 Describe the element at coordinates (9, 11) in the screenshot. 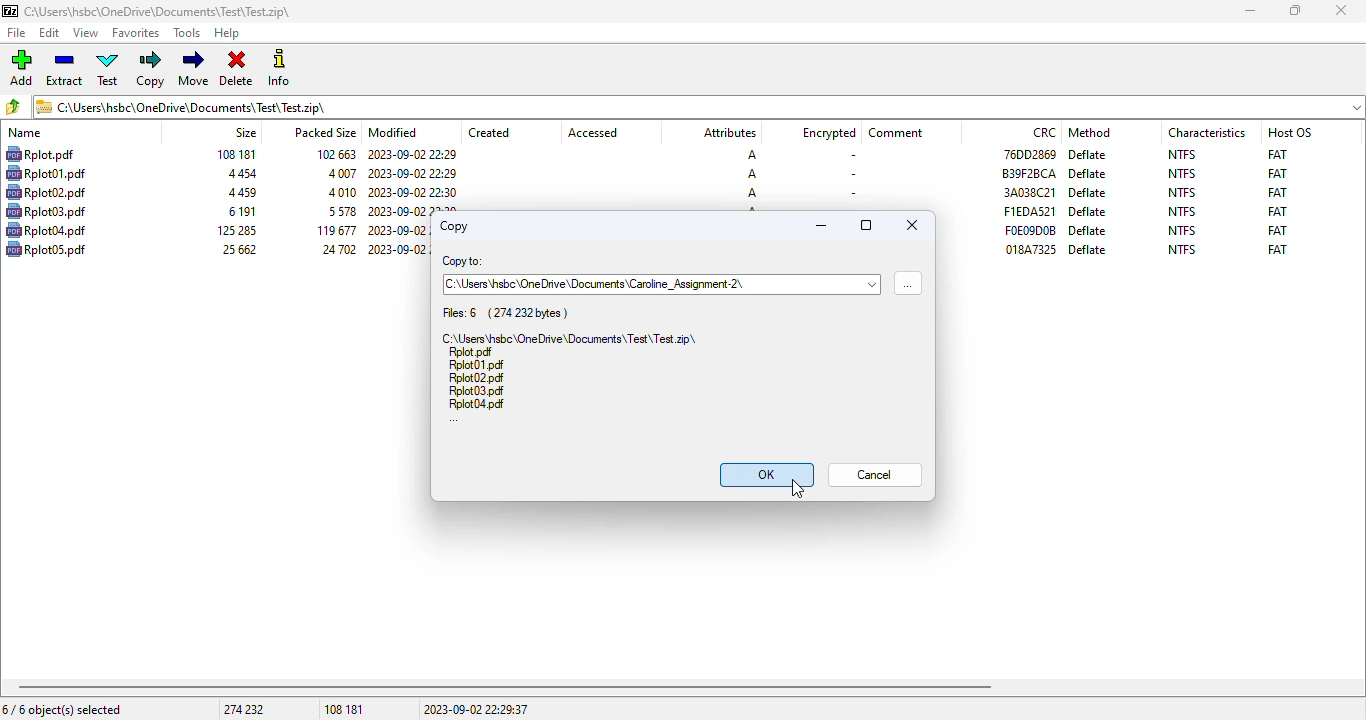

I see `logo` at that location.